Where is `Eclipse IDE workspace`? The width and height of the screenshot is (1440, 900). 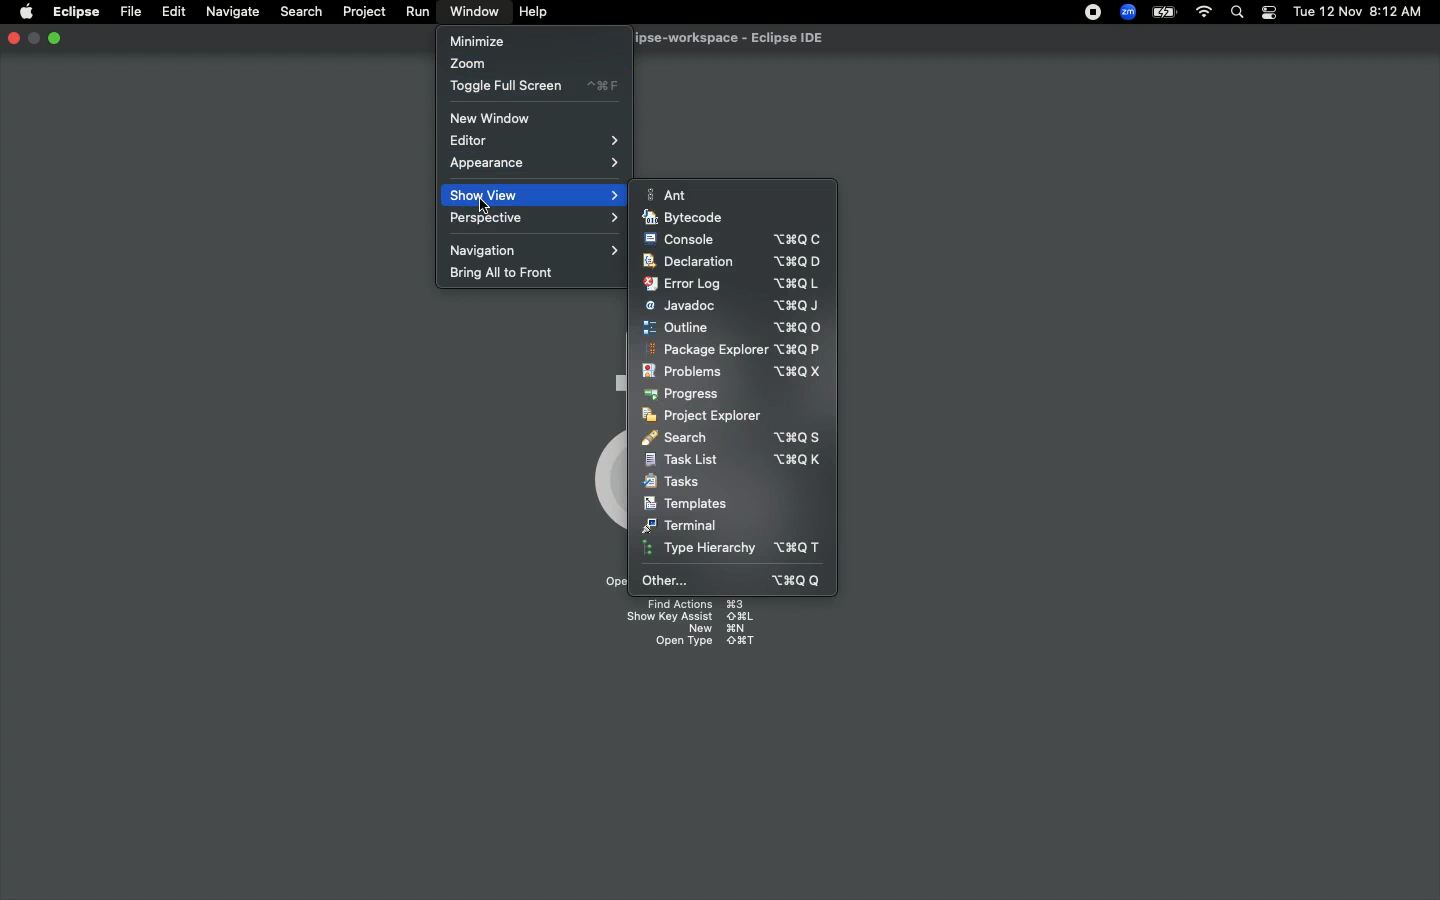
Eclipse IDE workspace is located at coordinates (738, 38).